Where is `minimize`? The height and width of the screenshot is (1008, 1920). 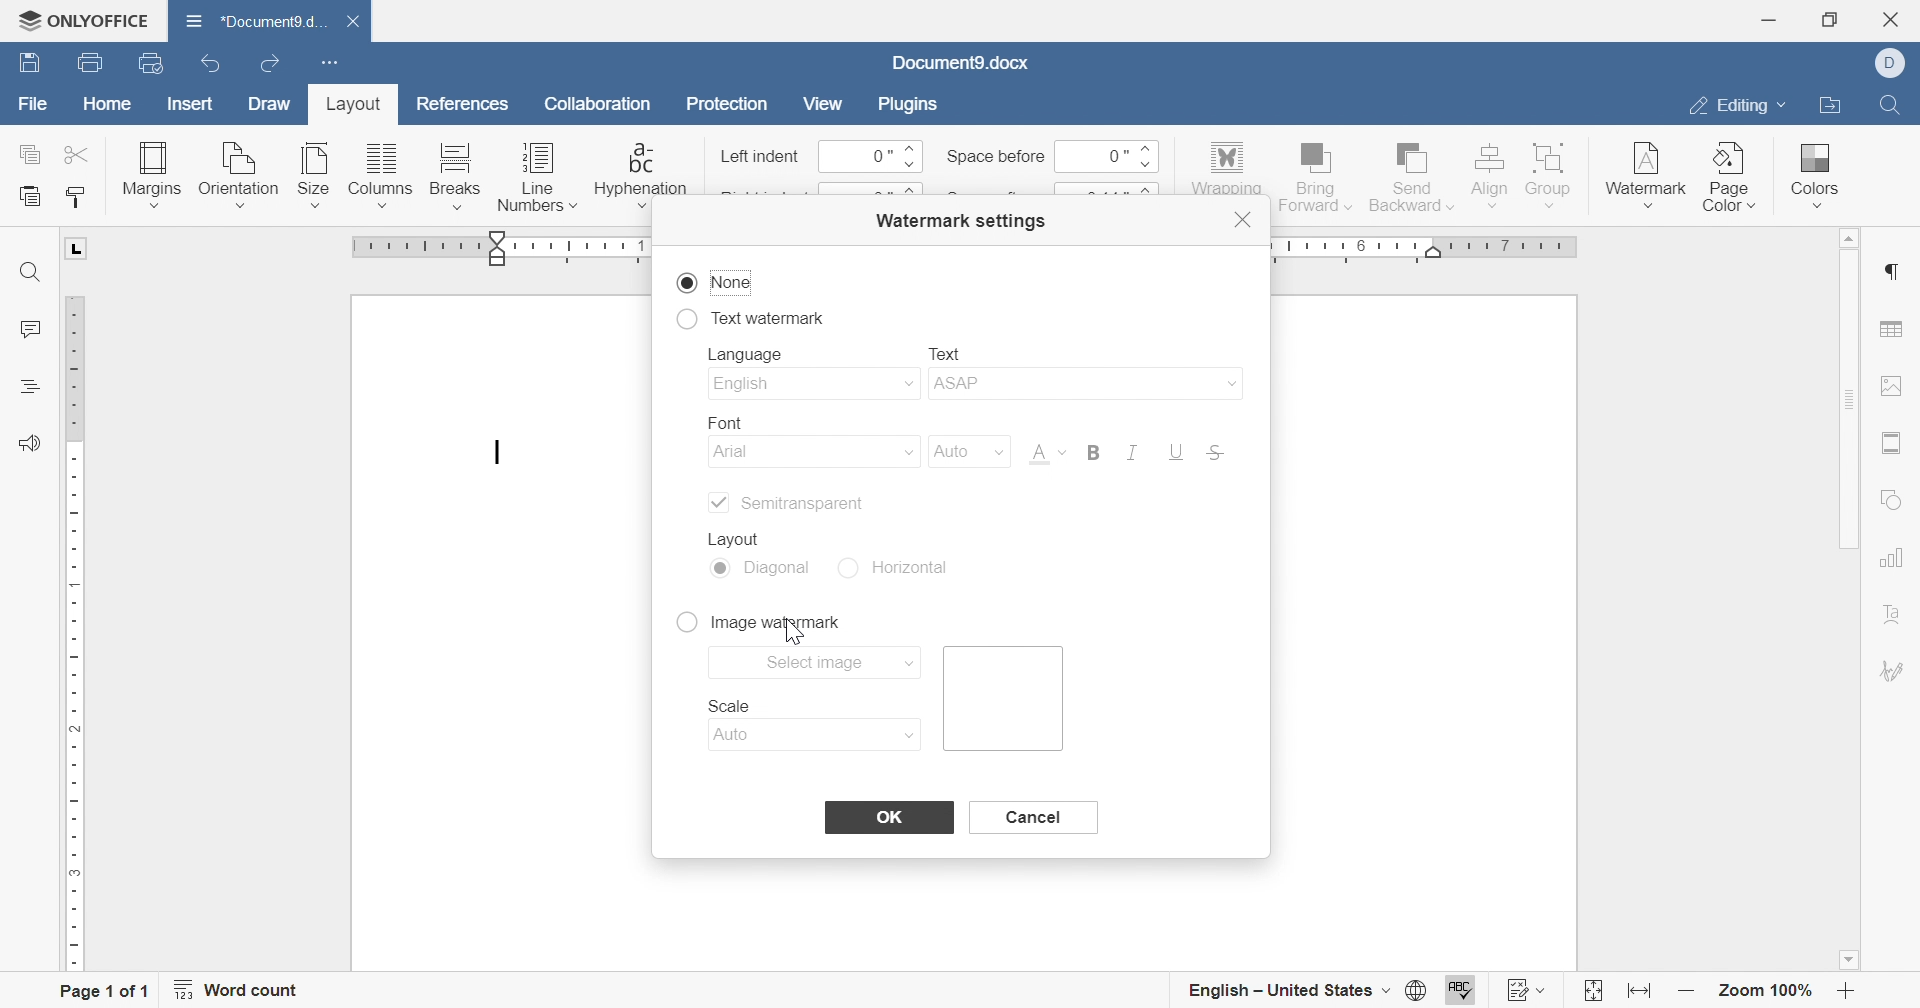 minimize is located at coordinates (1767, 20).